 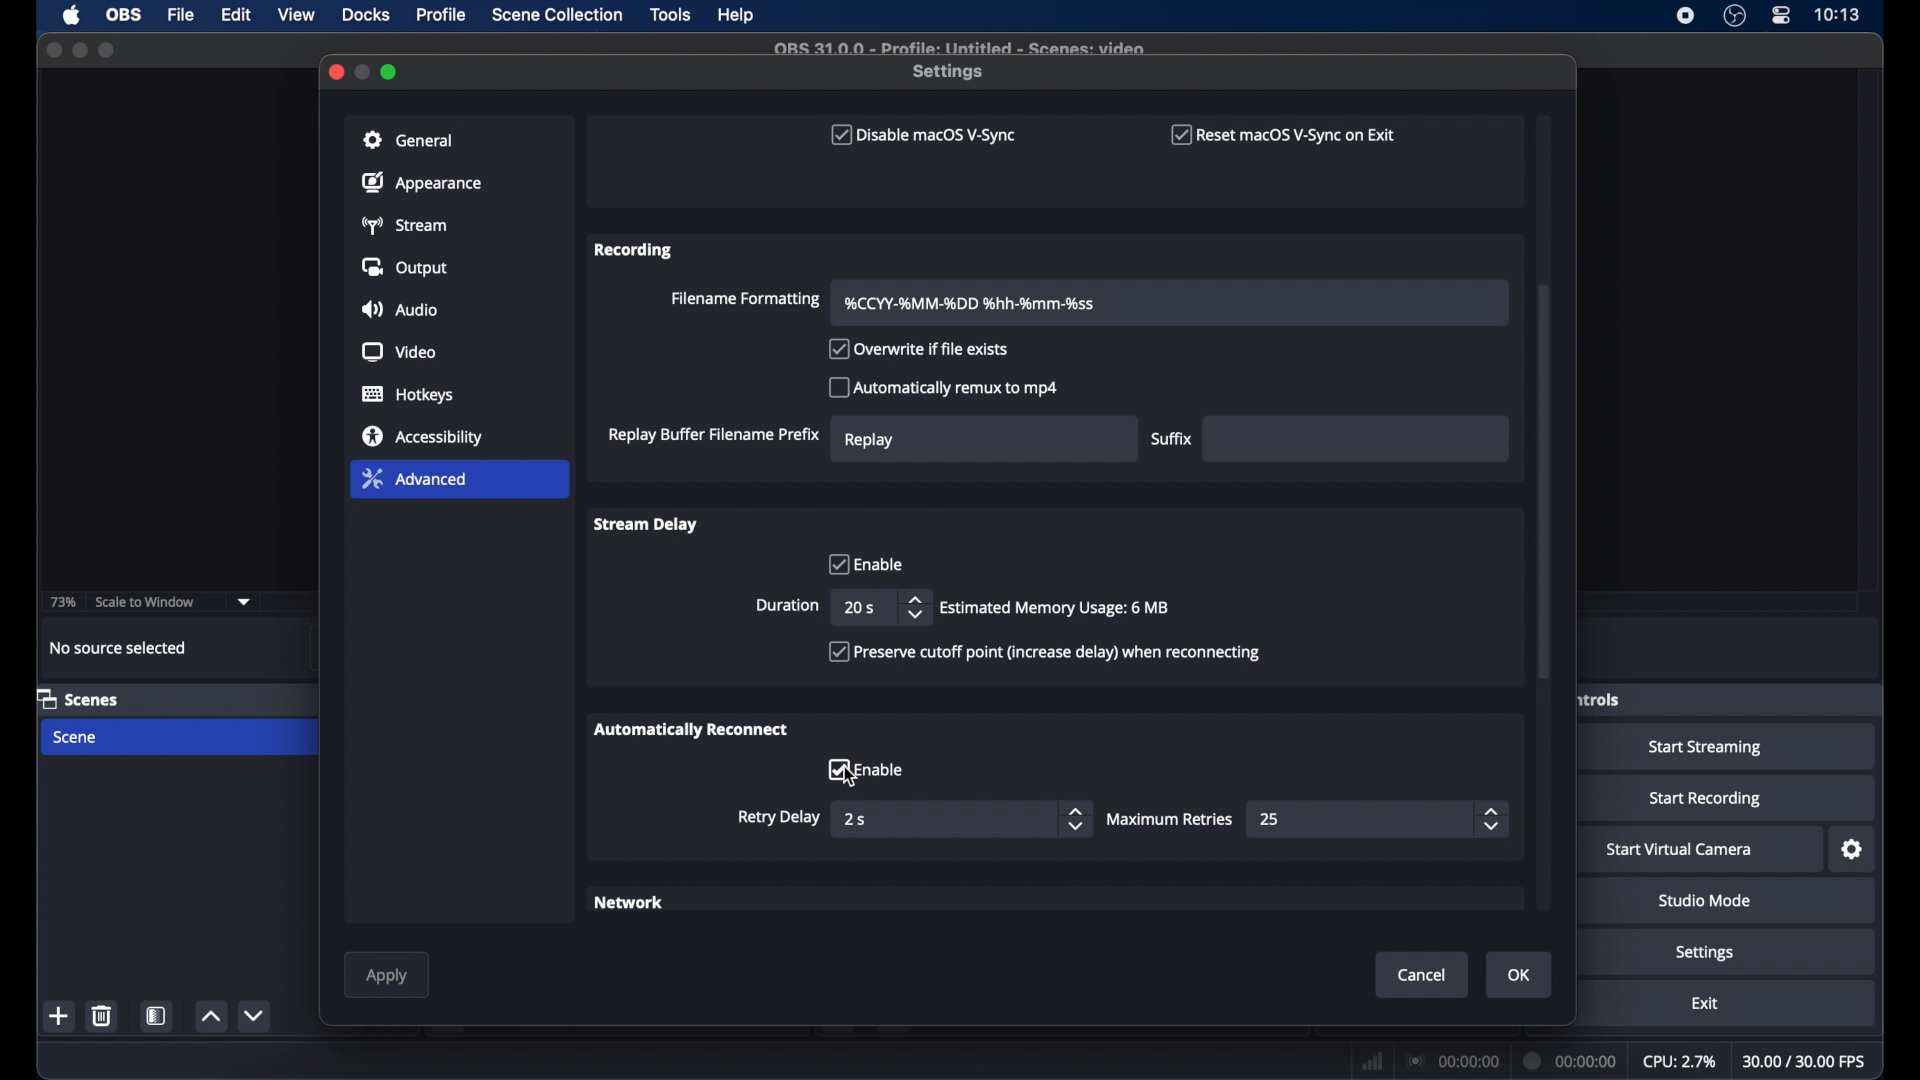 What do you see at coordinates (398, 311) in the screenshot?
I see `audio` at bounding box center [398, 311].